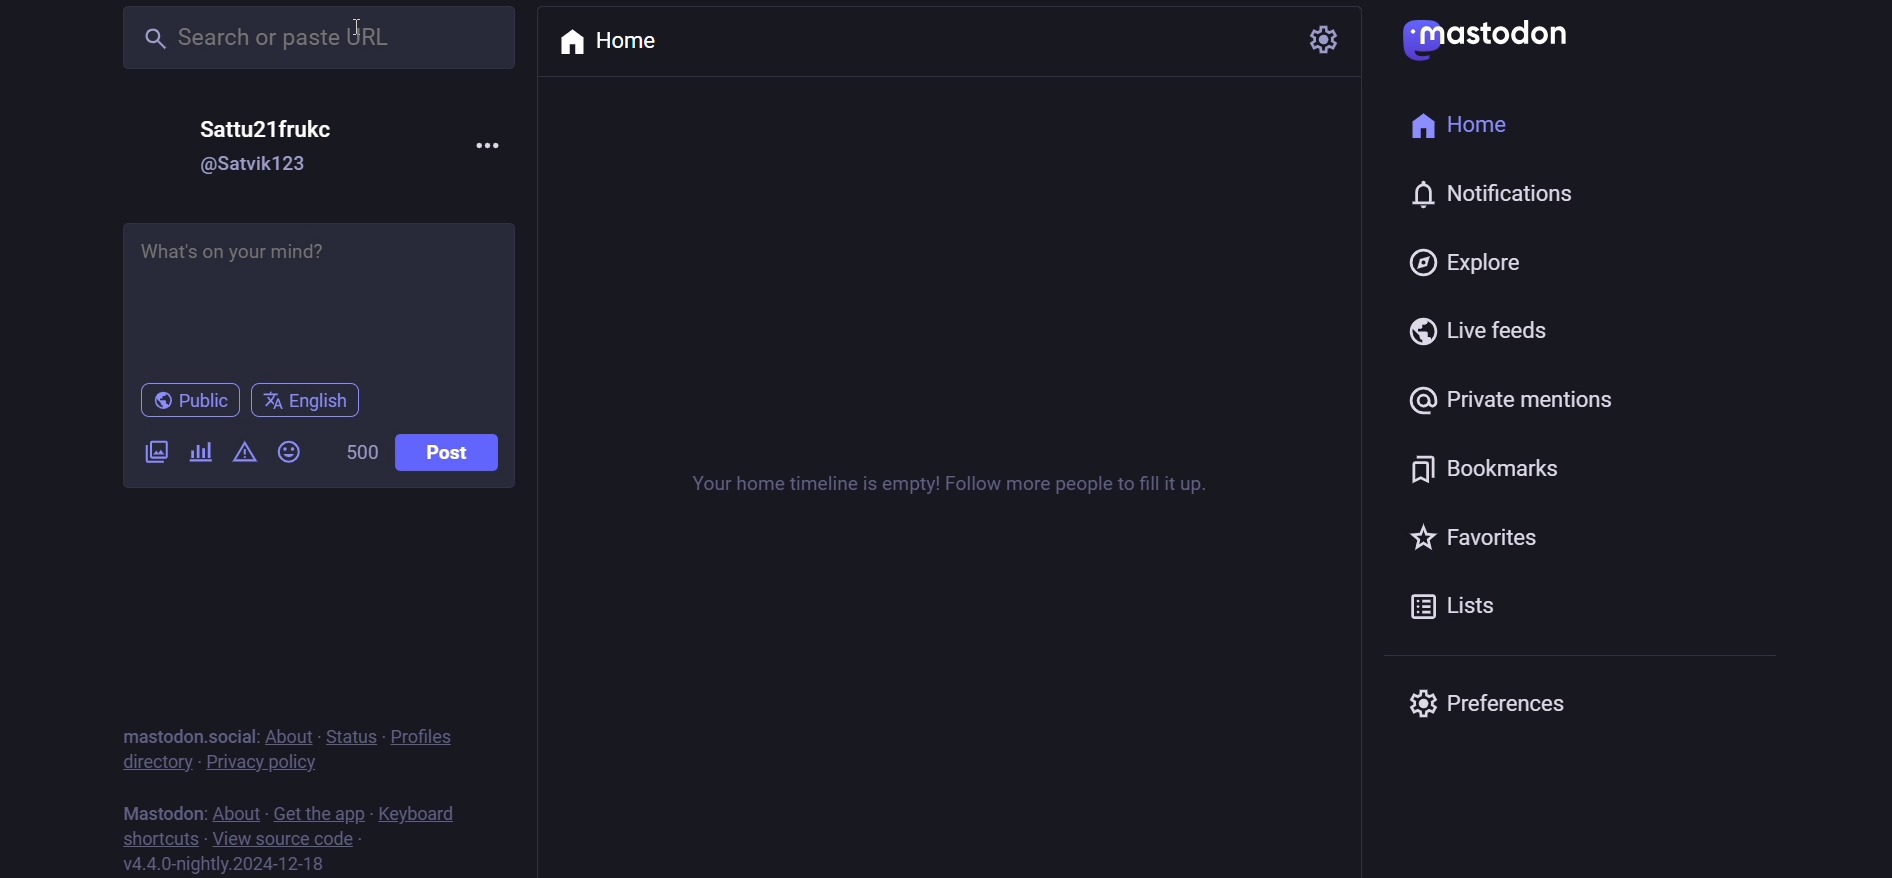 The width and height of the screenshot is (1892, 878). What do you see at coordinates (1473, 534) in the screenshot?
I see `favorite` at bounding box center [1473, 534].